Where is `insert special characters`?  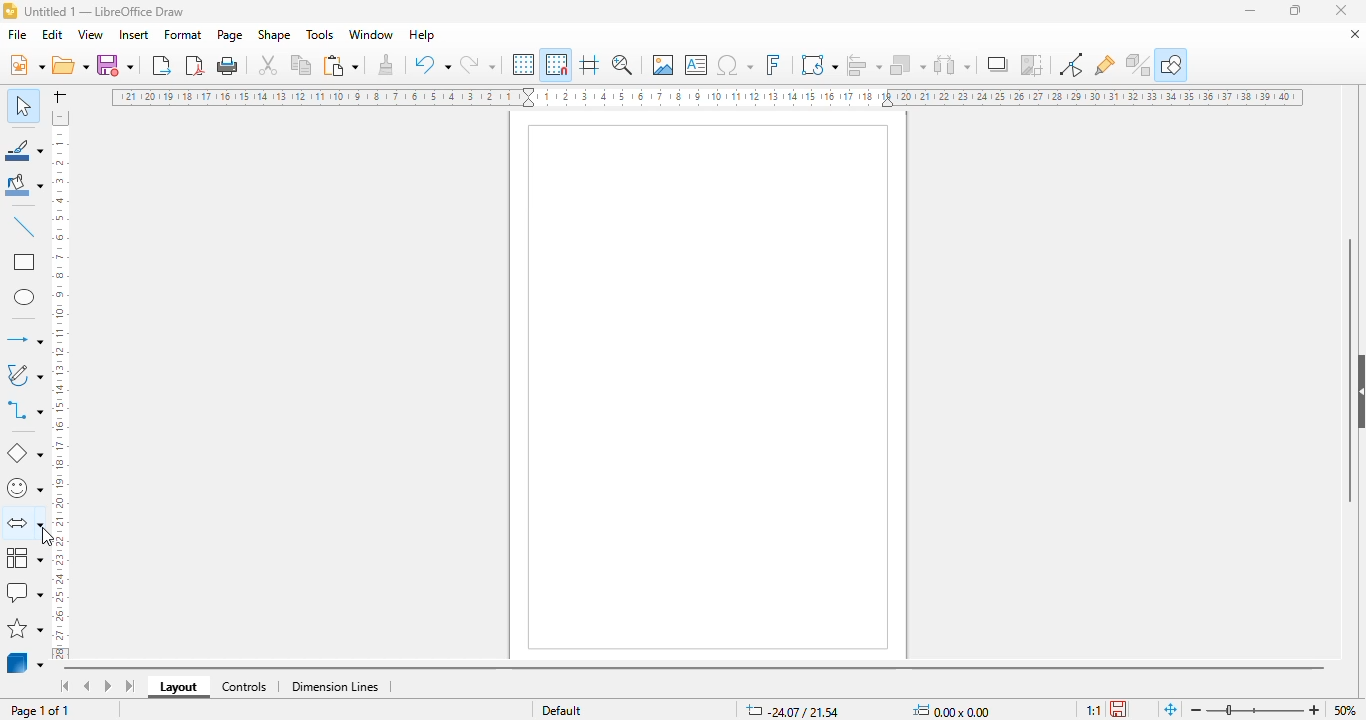 insert special characters is located at coordinates (735, 65).